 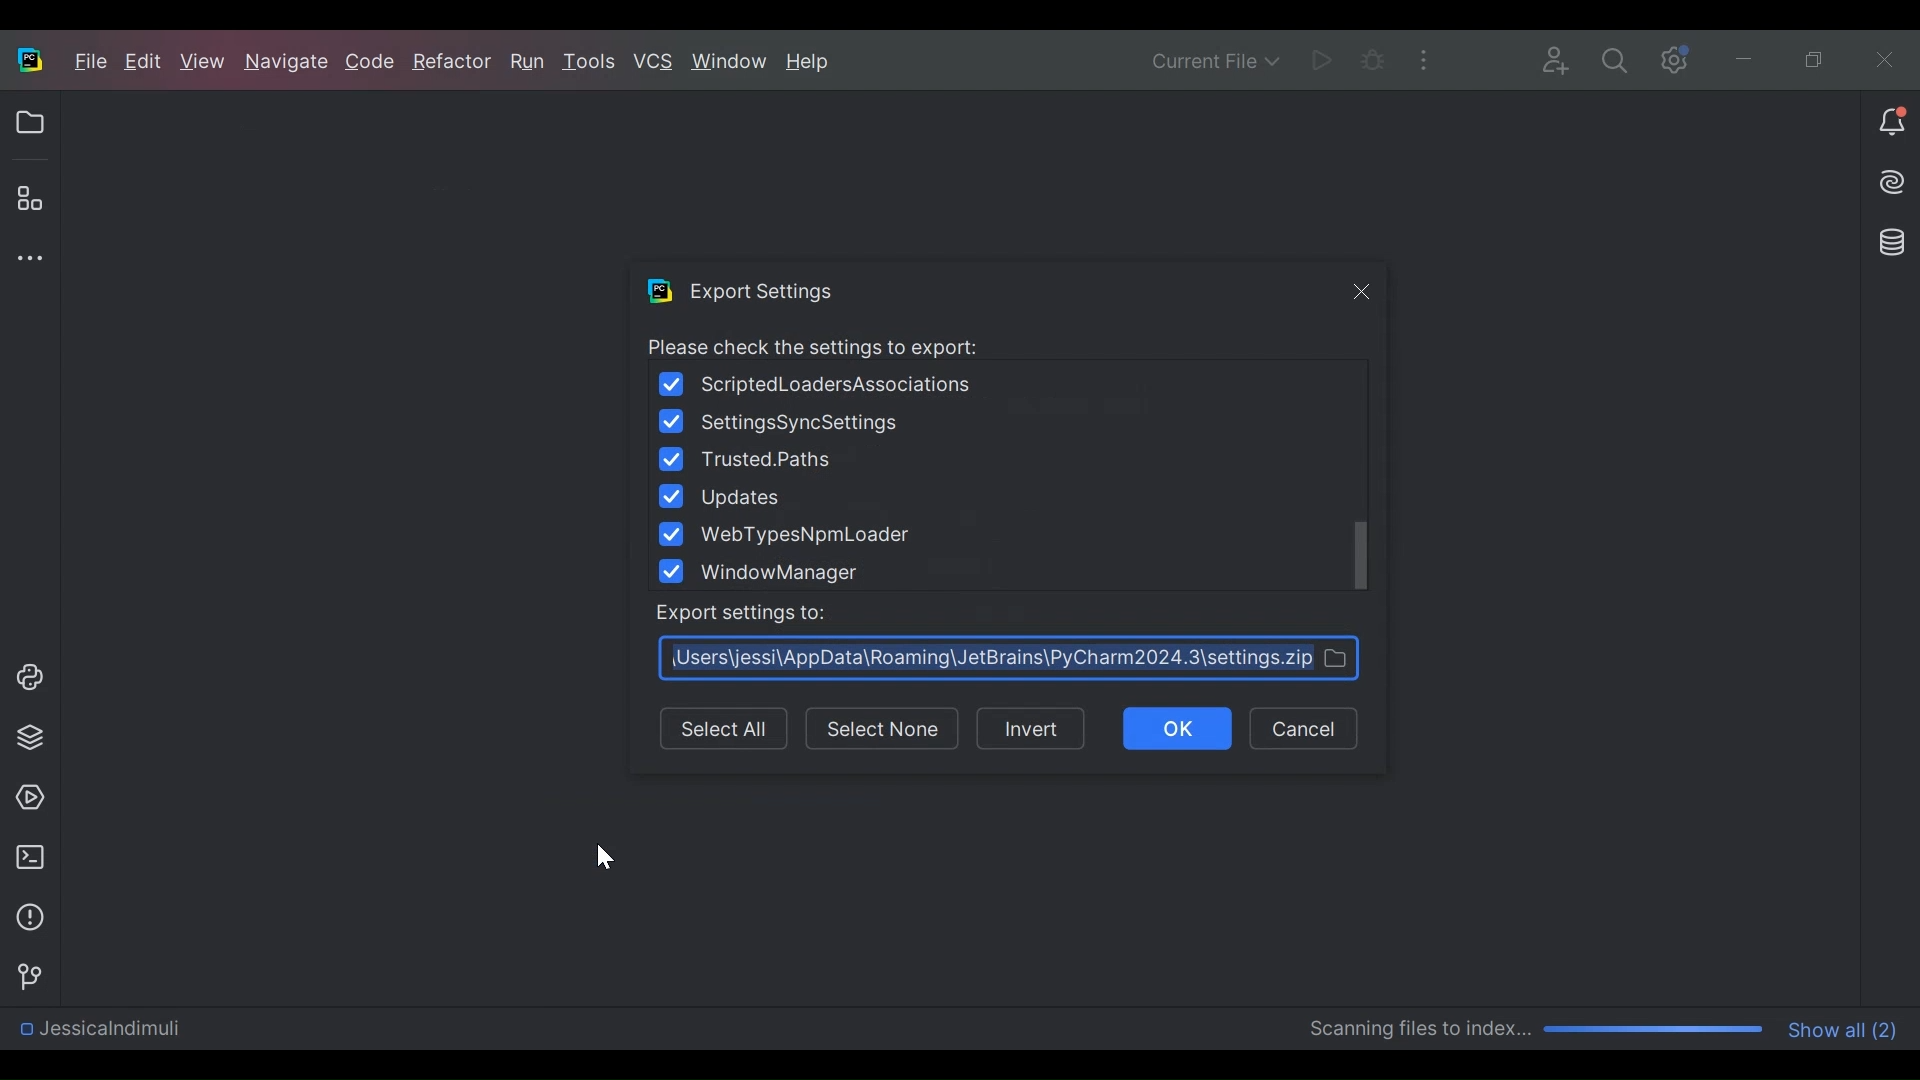 What do you see at coordinates (25, 258) in the screenshot?
I see `More Tool window` at bounding box center [25, 258].